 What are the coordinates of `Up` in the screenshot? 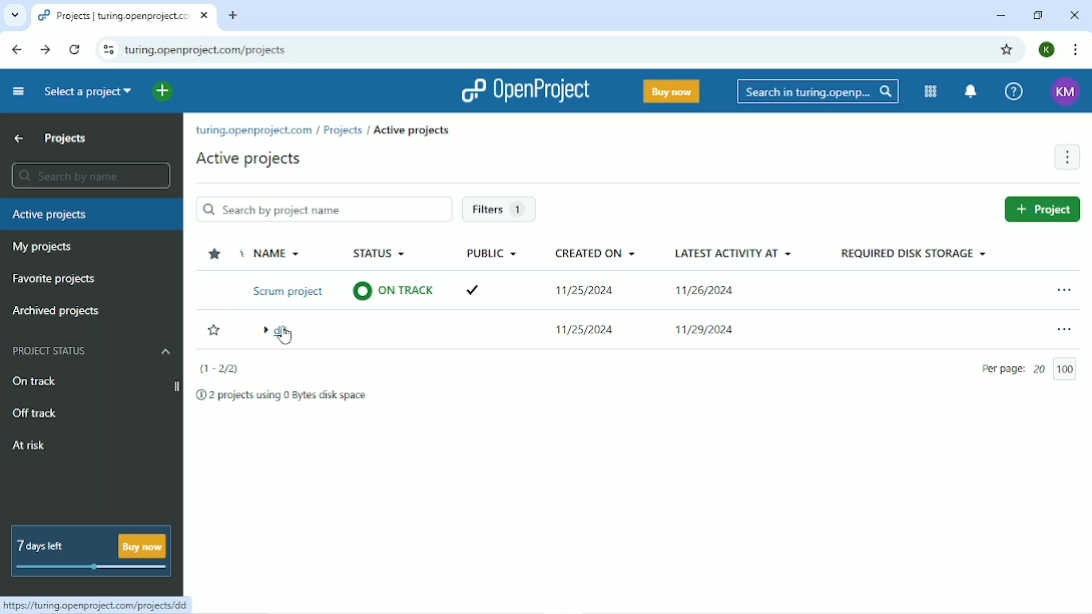 It's located at (18, 140).